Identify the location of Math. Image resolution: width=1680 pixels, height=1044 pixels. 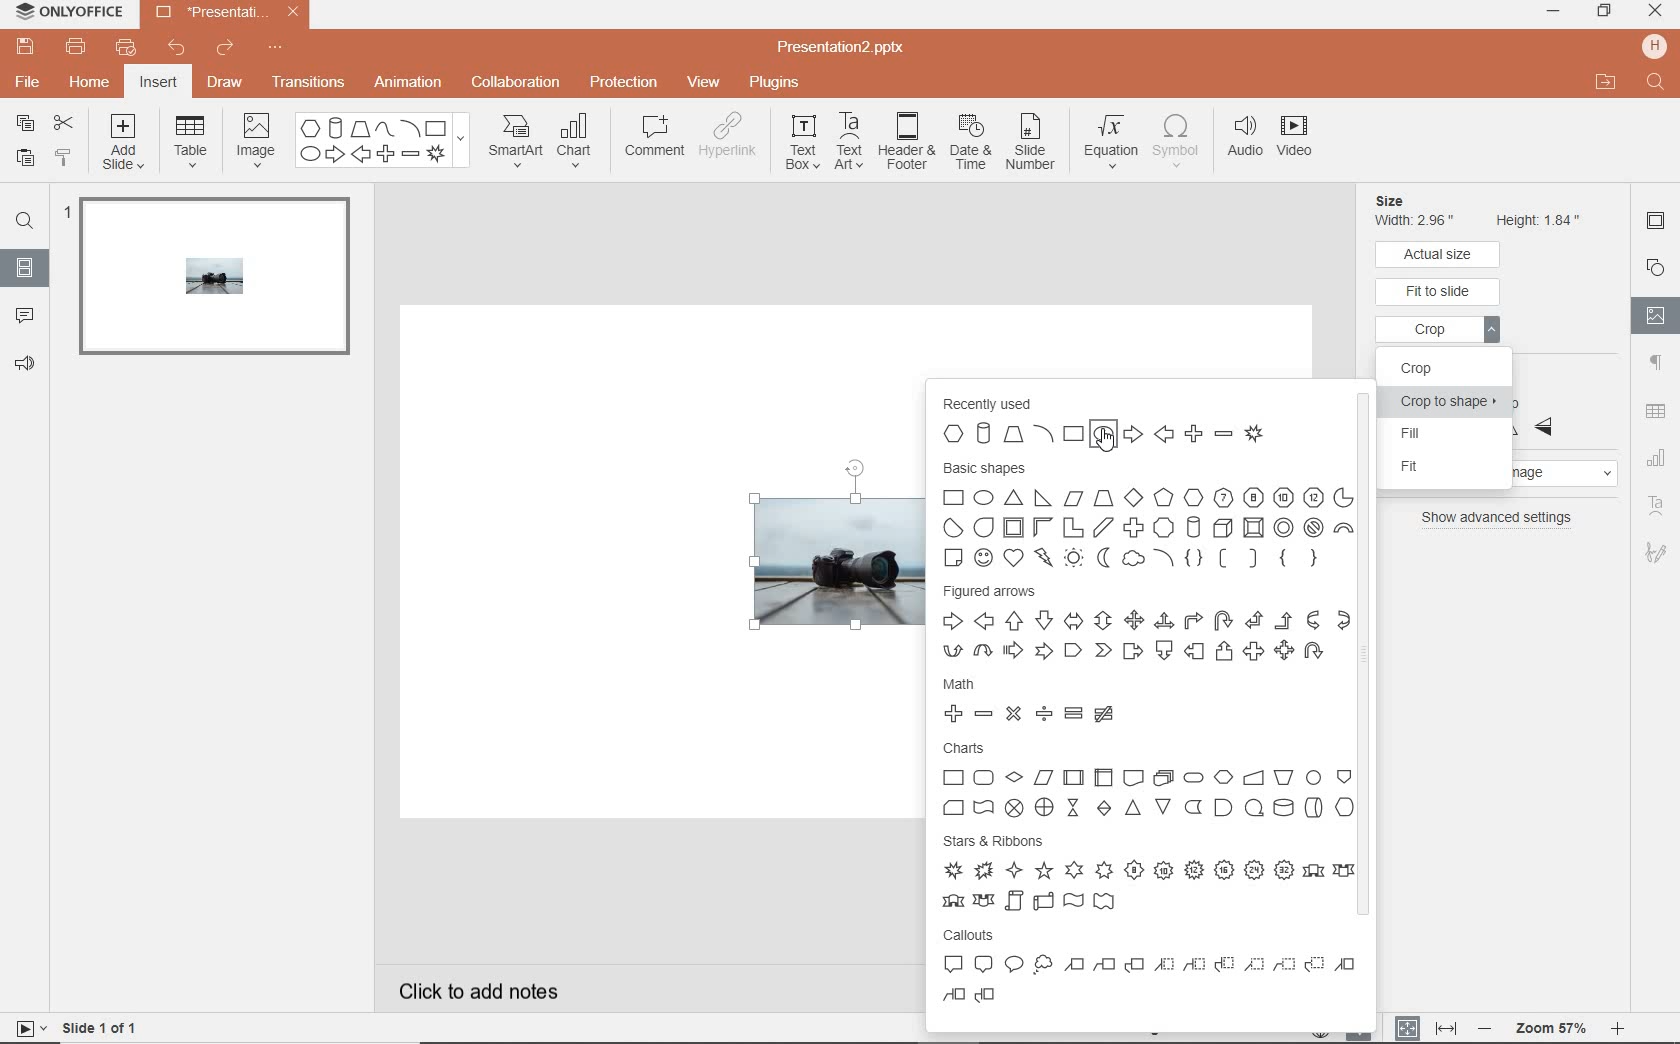
(1042, 699).